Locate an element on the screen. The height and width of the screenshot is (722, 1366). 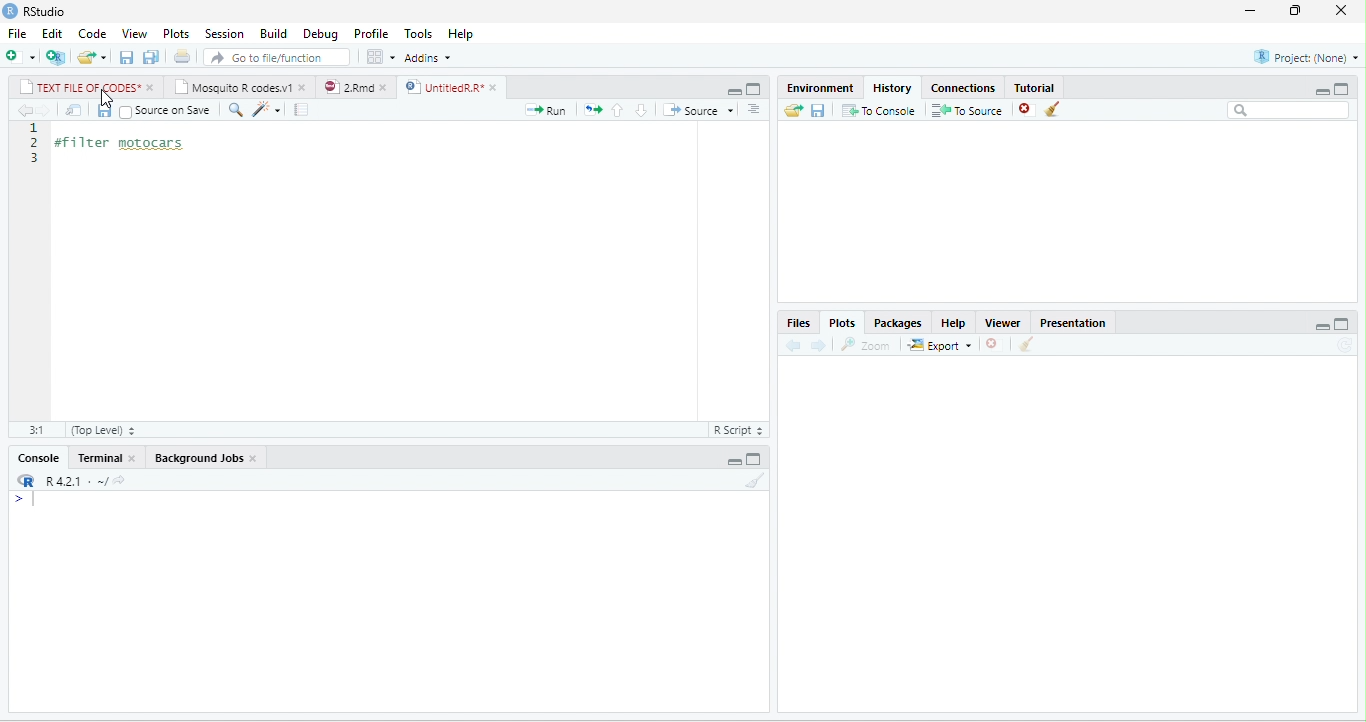
maximize is located at coordinates (753, 460).